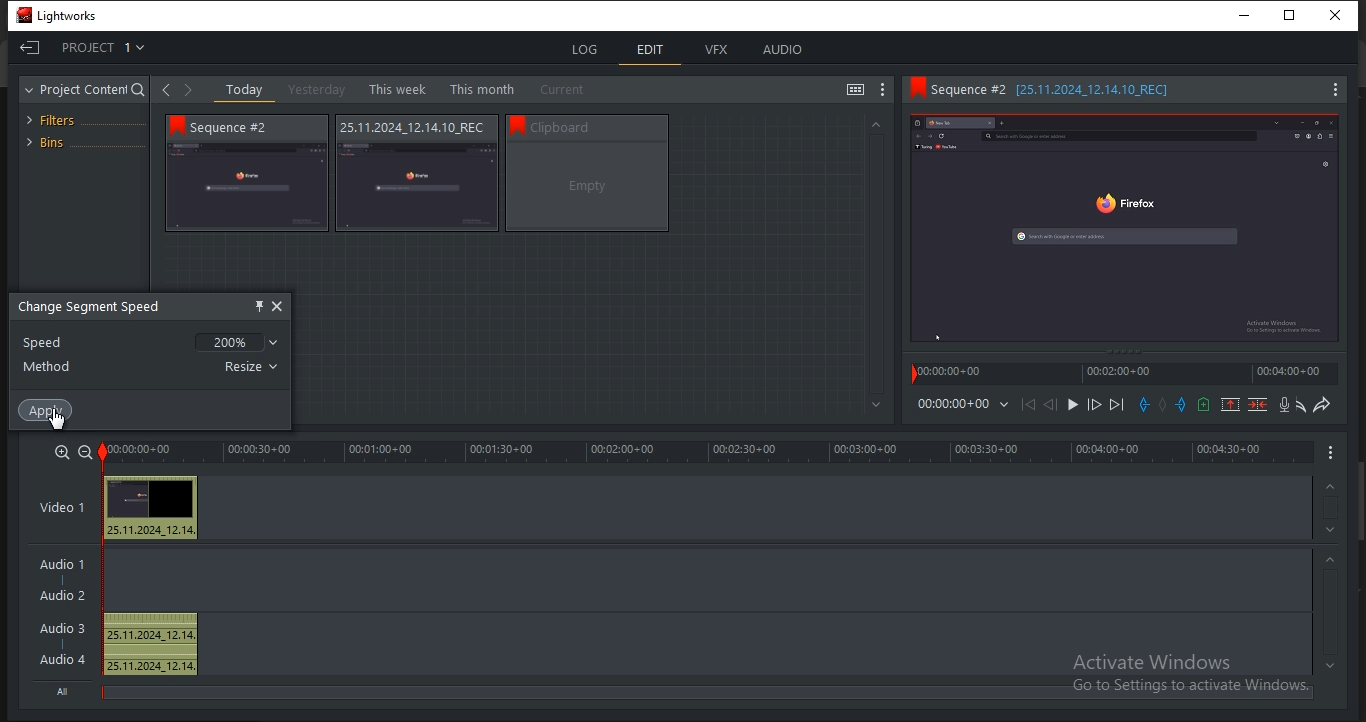 This screenshot has width=1366, height=722. I want to click on video thumbnail, so click(587, 186).